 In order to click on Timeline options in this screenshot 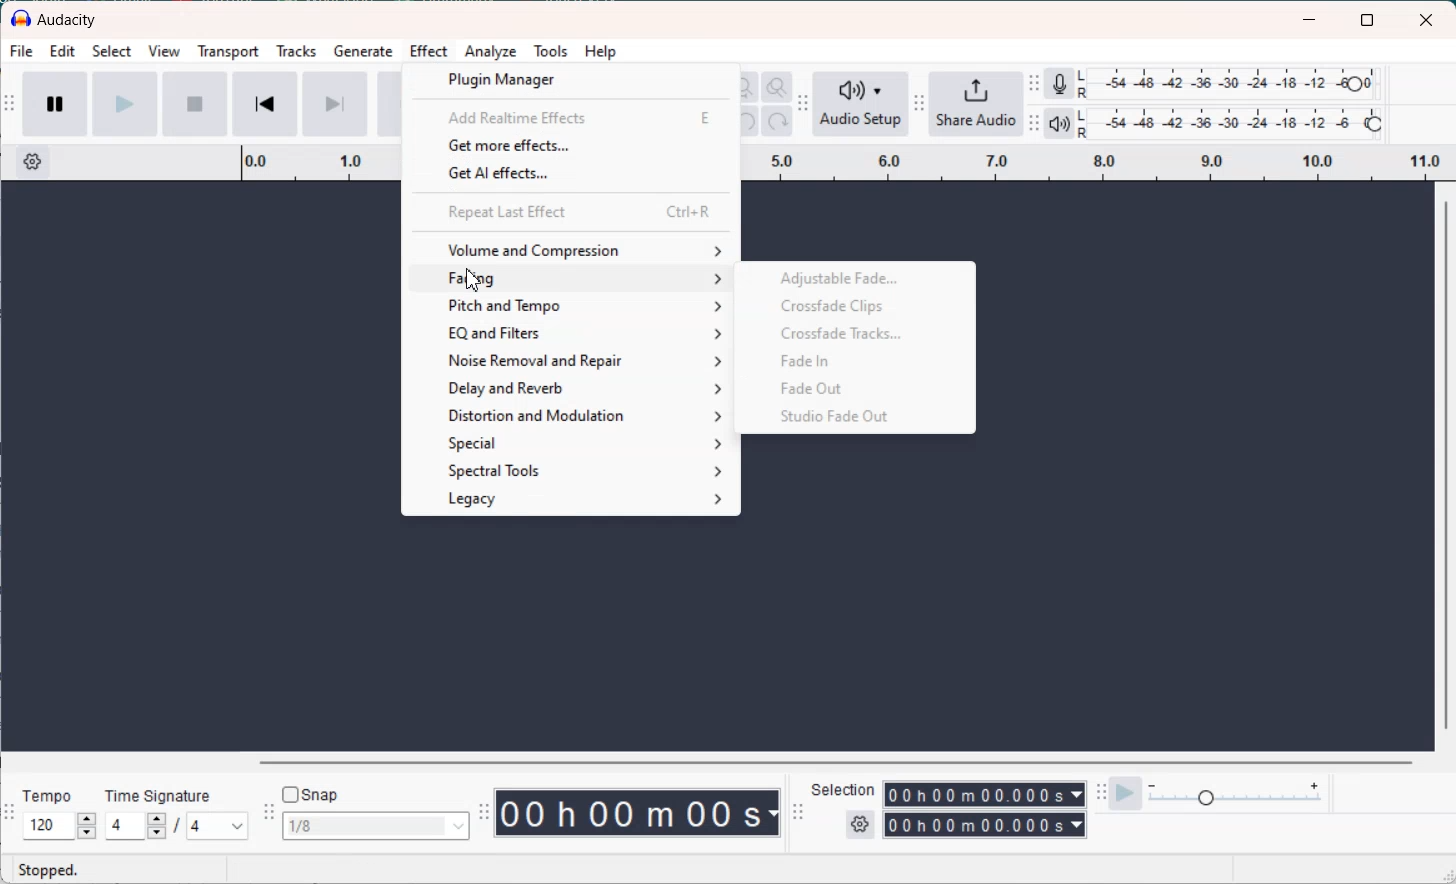, I will do `click(32, 161)`.